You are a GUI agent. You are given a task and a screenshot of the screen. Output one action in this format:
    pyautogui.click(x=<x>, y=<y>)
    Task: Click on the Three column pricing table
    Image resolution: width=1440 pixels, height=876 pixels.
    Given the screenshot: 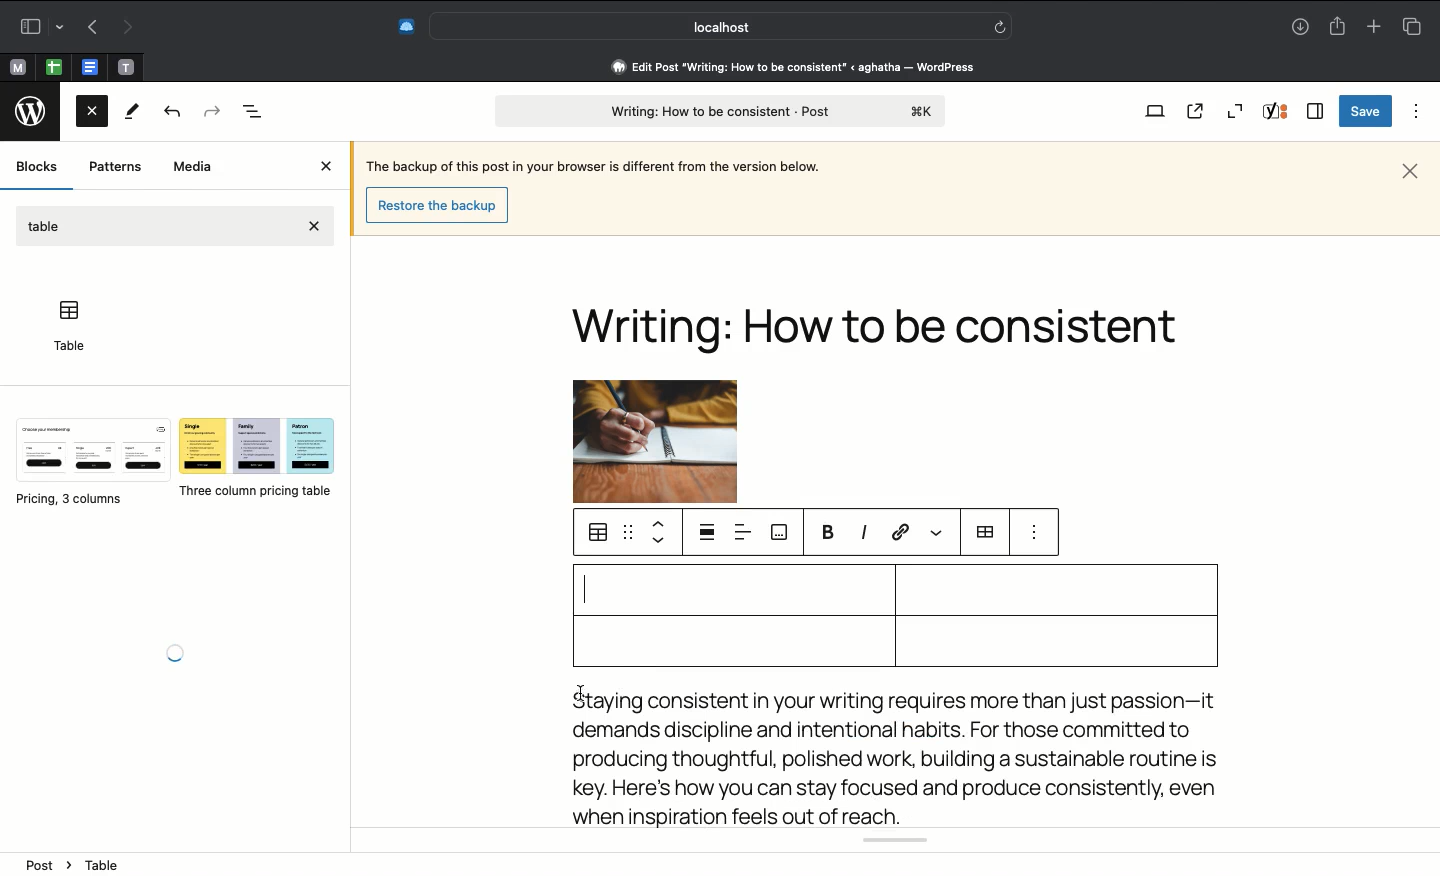 What is the action you would take?
    pyautogui.click(x=256, y=459)
    